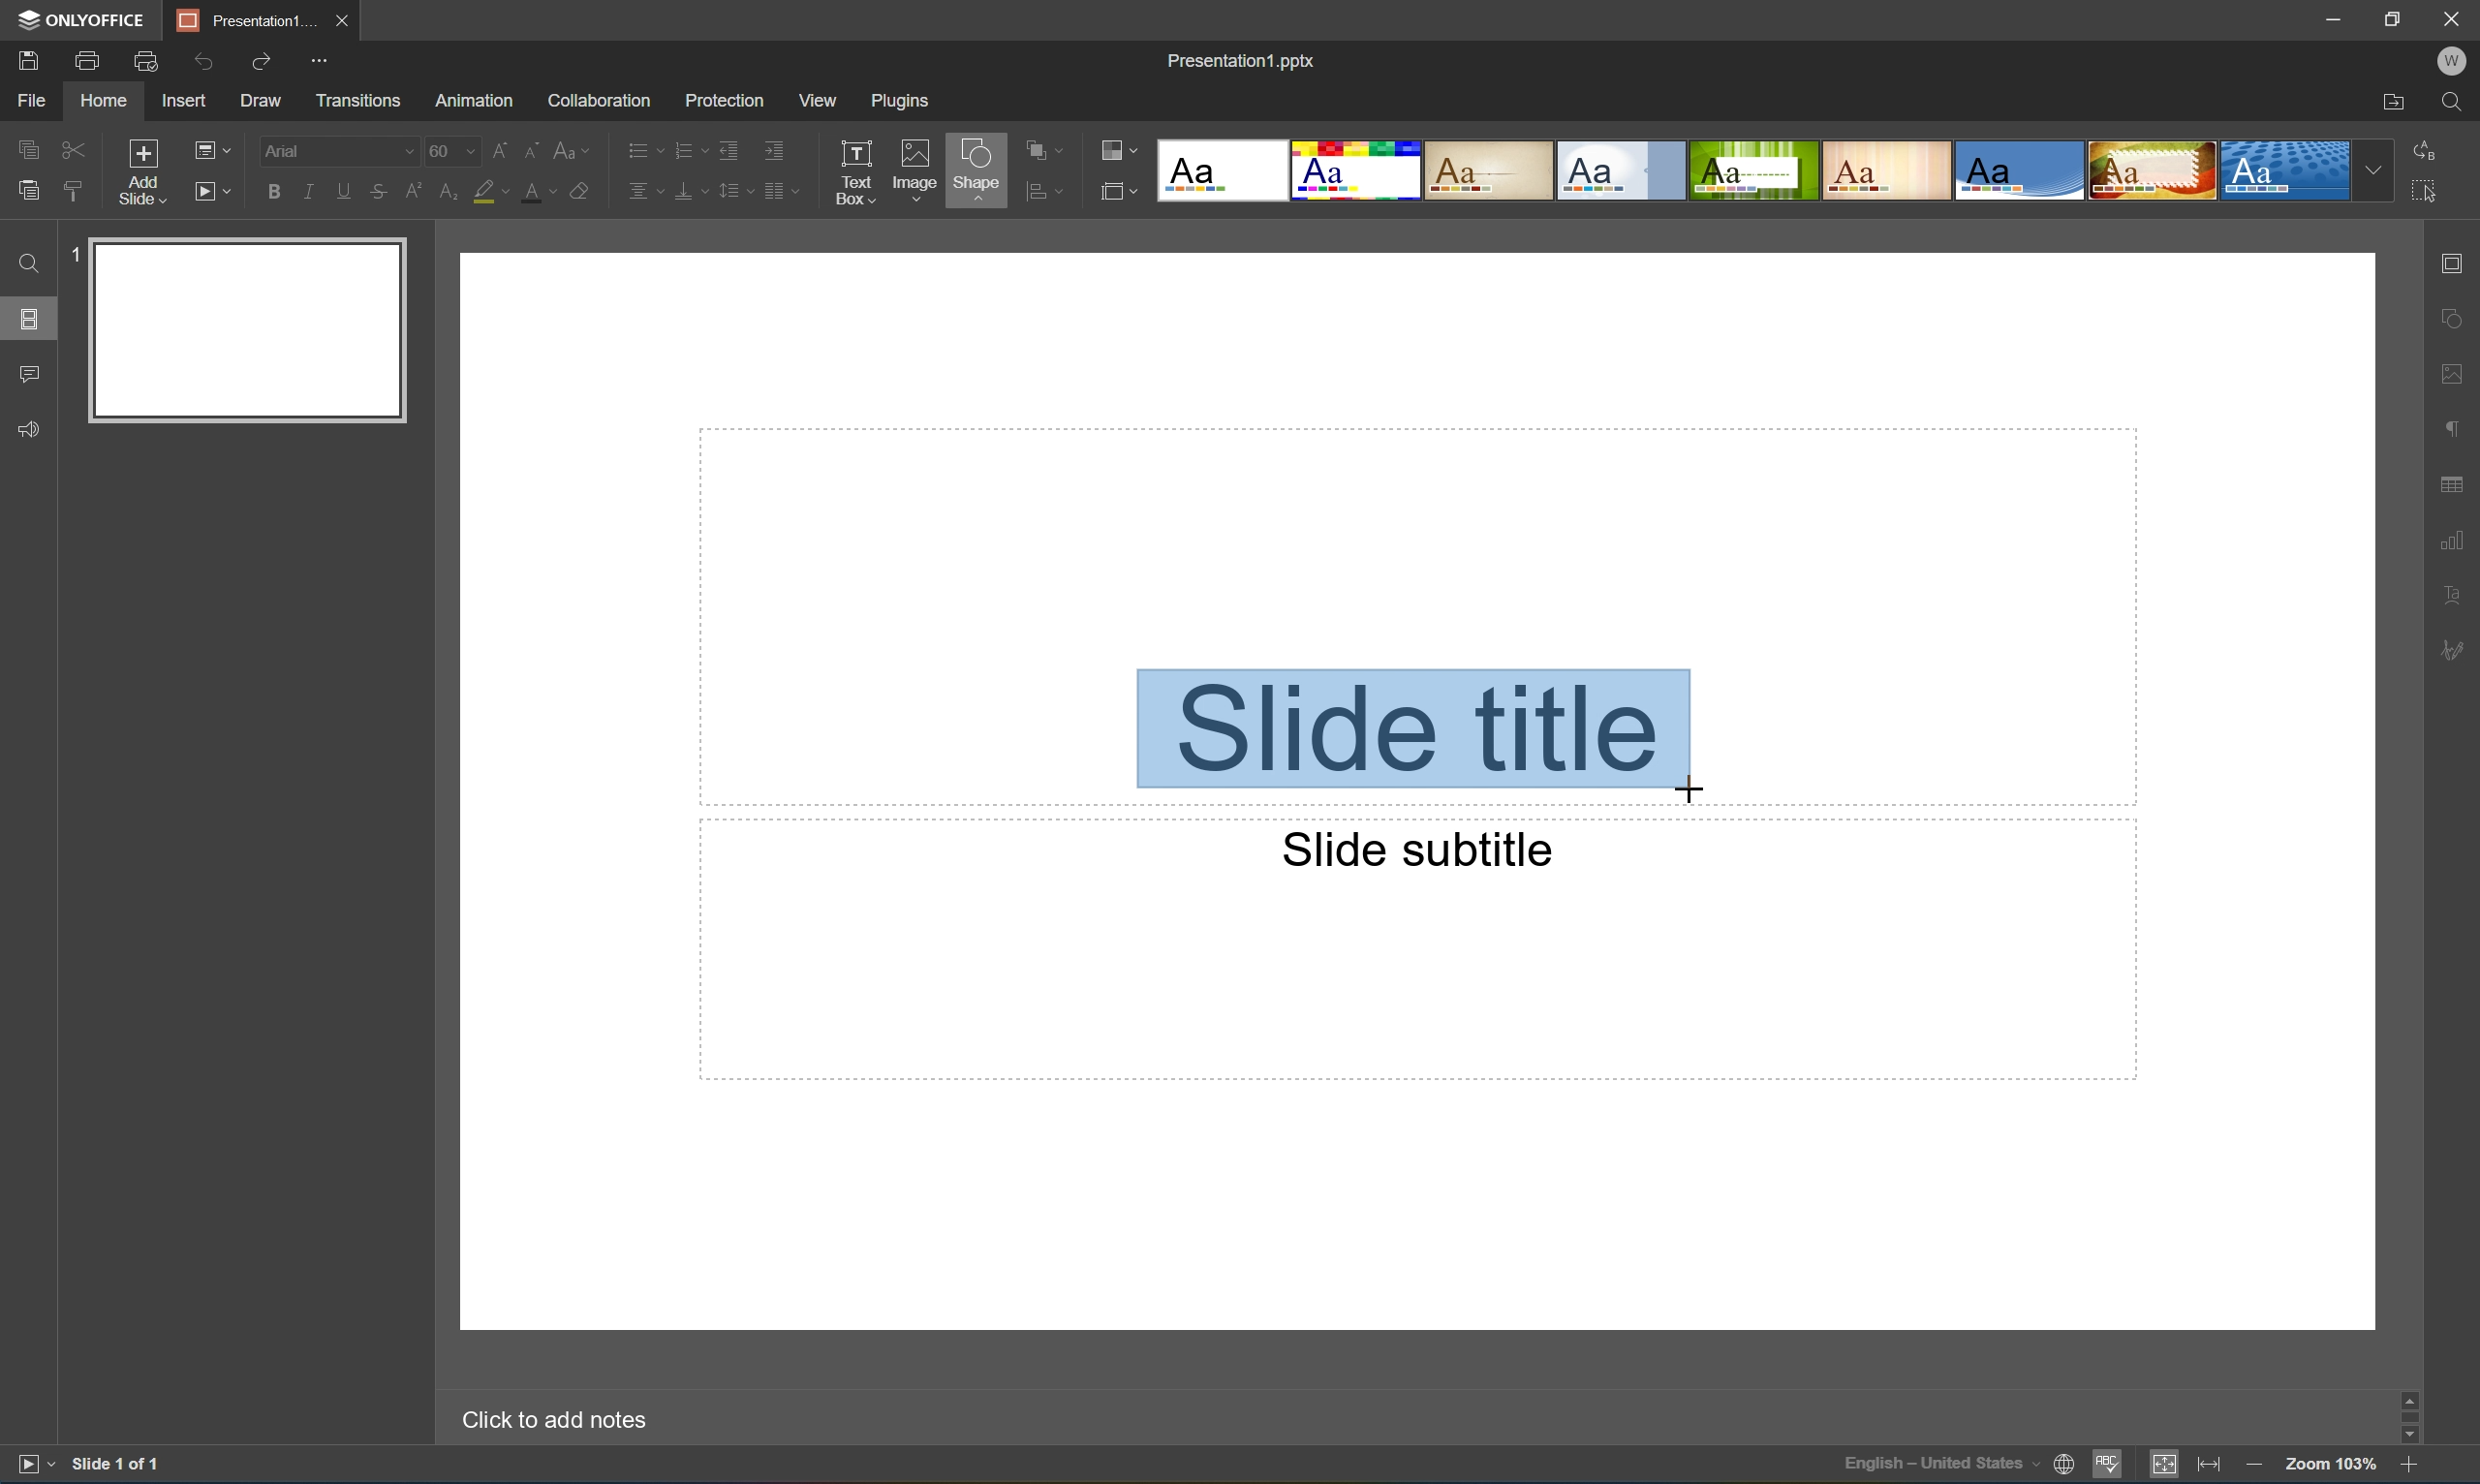 The image size is (2480, 1484). What do you see at coordinates (1240, 65) in the screenshot?
I see `Presentation1.pptx` at bounding box center [1240, 65].